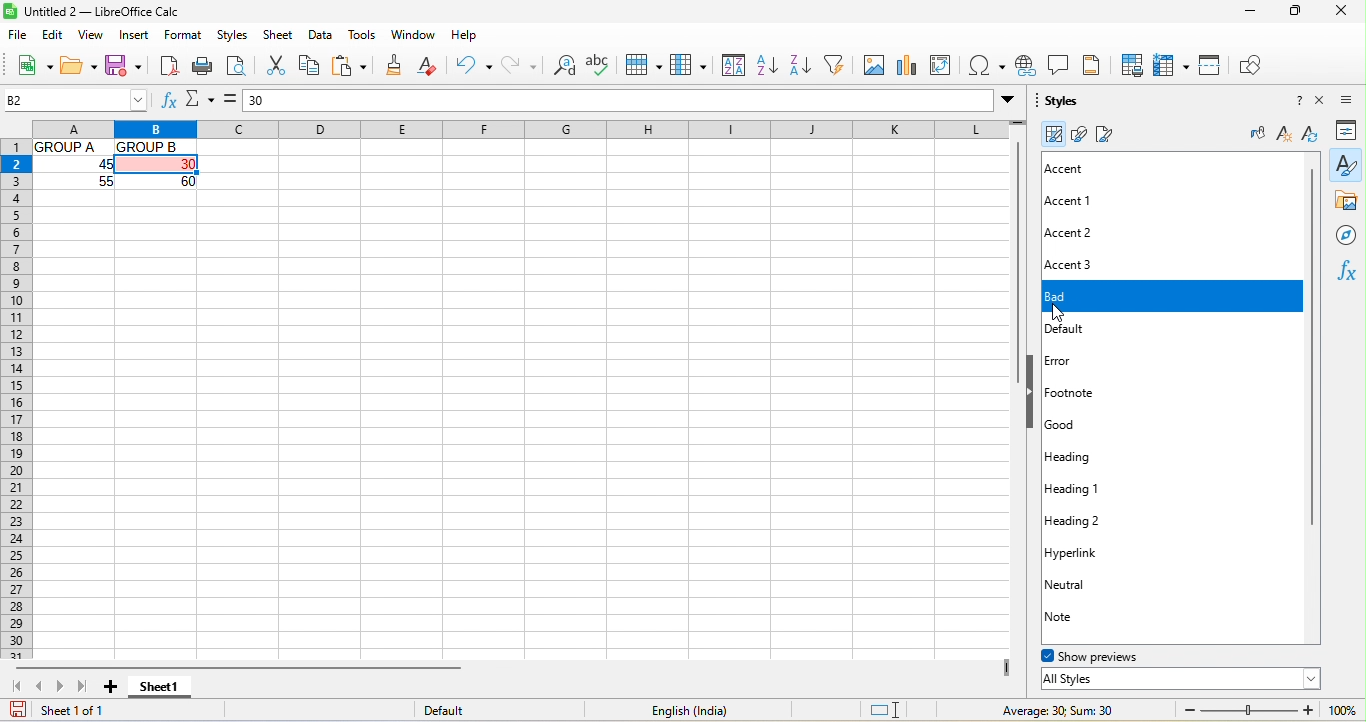 Image resolution: width=1366 pixels, height=722 pixels. I want to click on default, so click(1162, 332).